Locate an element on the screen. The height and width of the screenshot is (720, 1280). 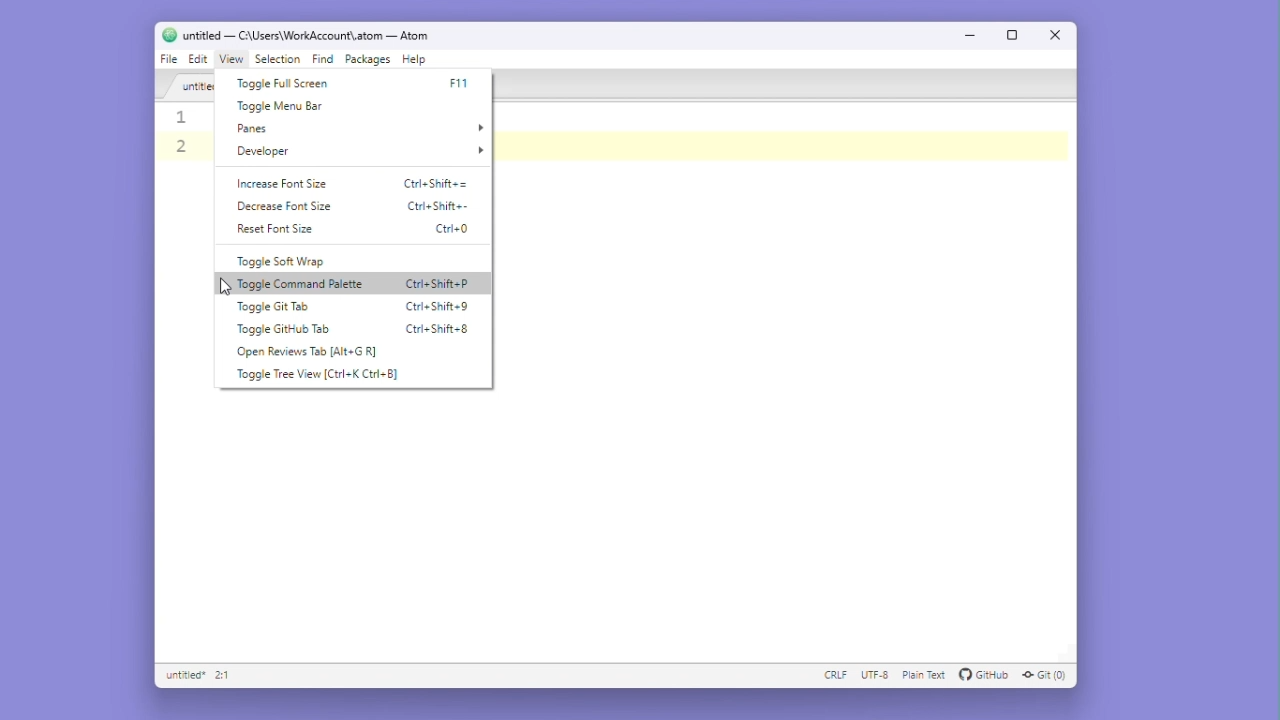
2:1 is located at coordinates (224, 676).